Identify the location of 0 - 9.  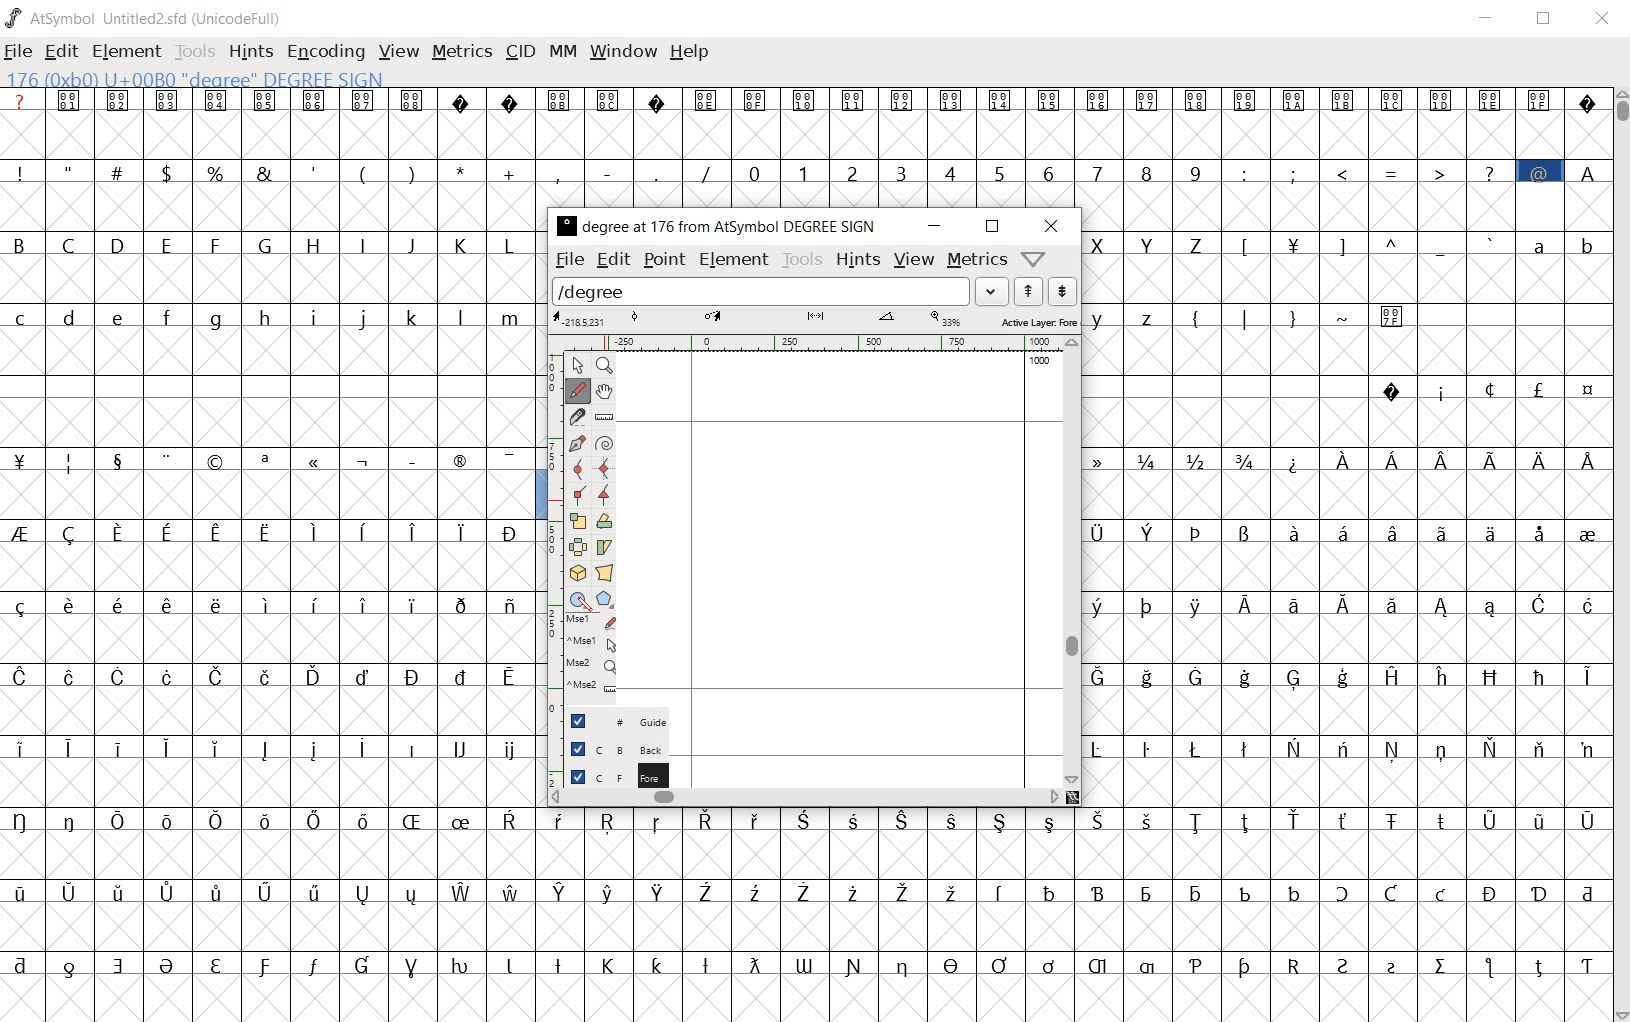
(971, 171).